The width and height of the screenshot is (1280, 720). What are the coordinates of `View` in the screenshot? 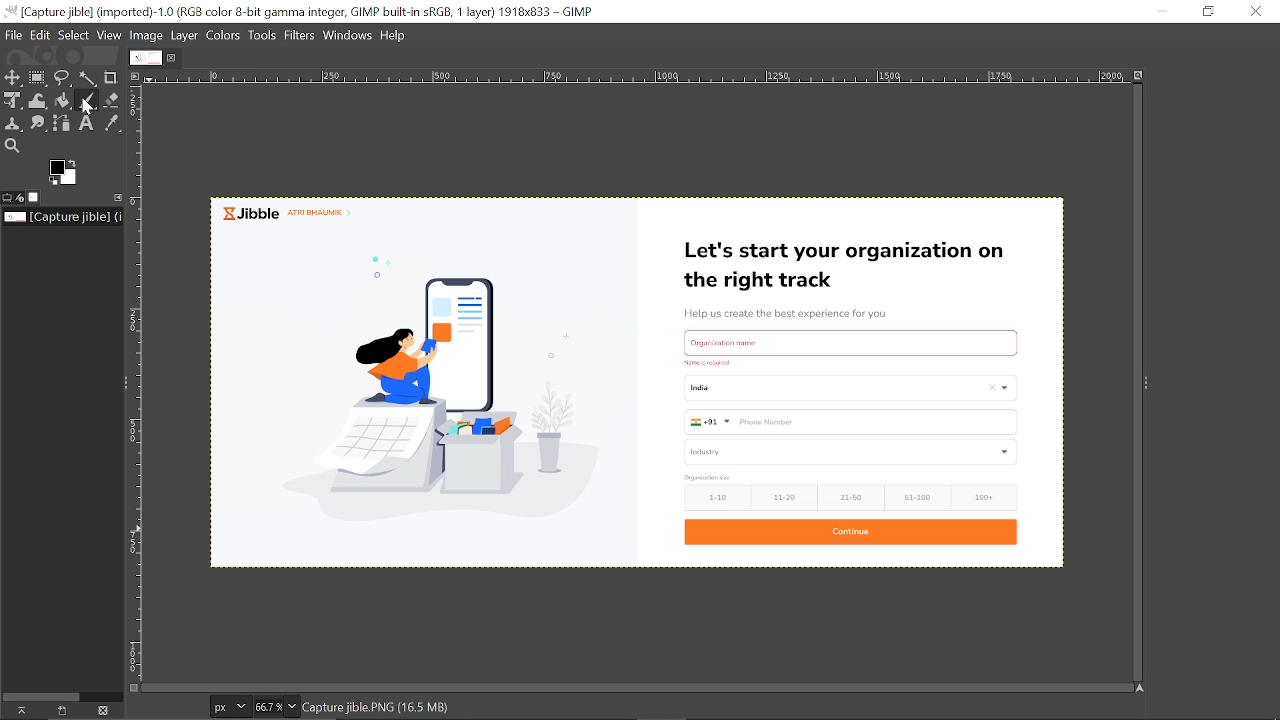 It's located at (109, 36).